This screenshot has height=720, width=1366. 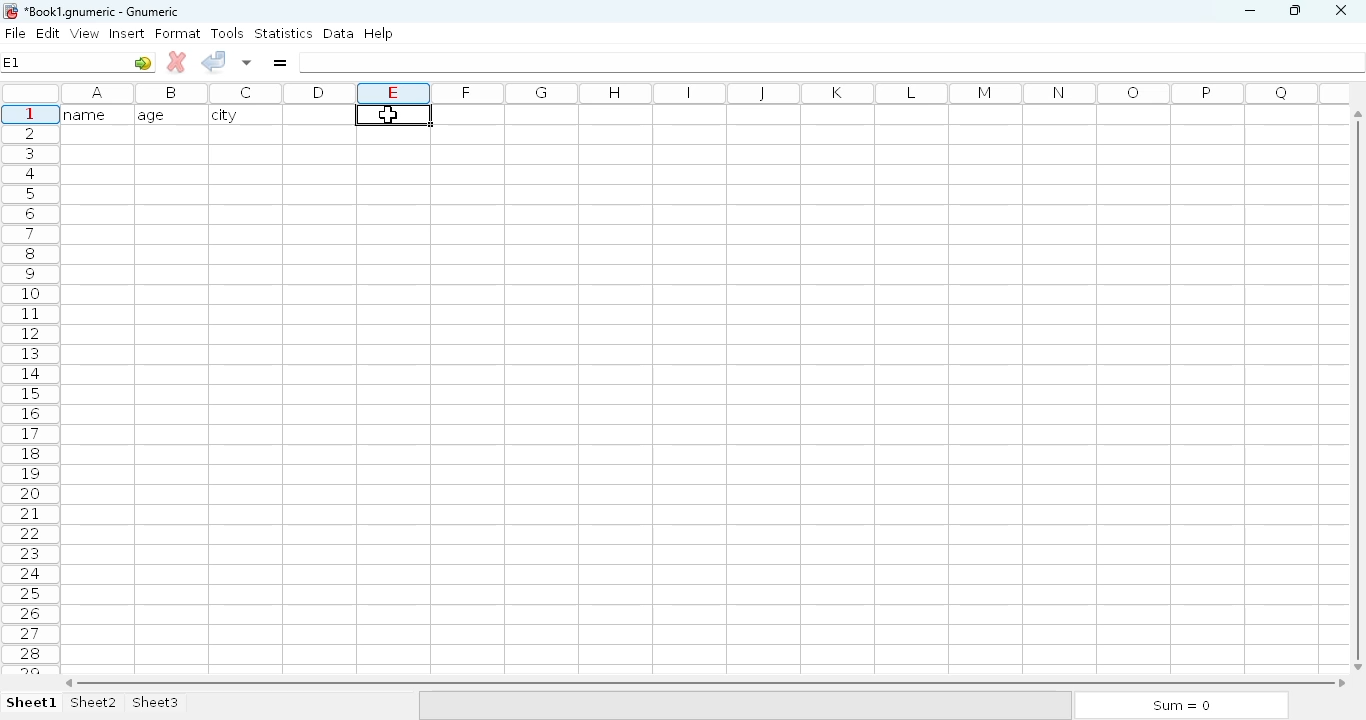 What do you see at coordinates (1340, 11) in the screenshot?
I see `close` at bounding box center [1340, 11].